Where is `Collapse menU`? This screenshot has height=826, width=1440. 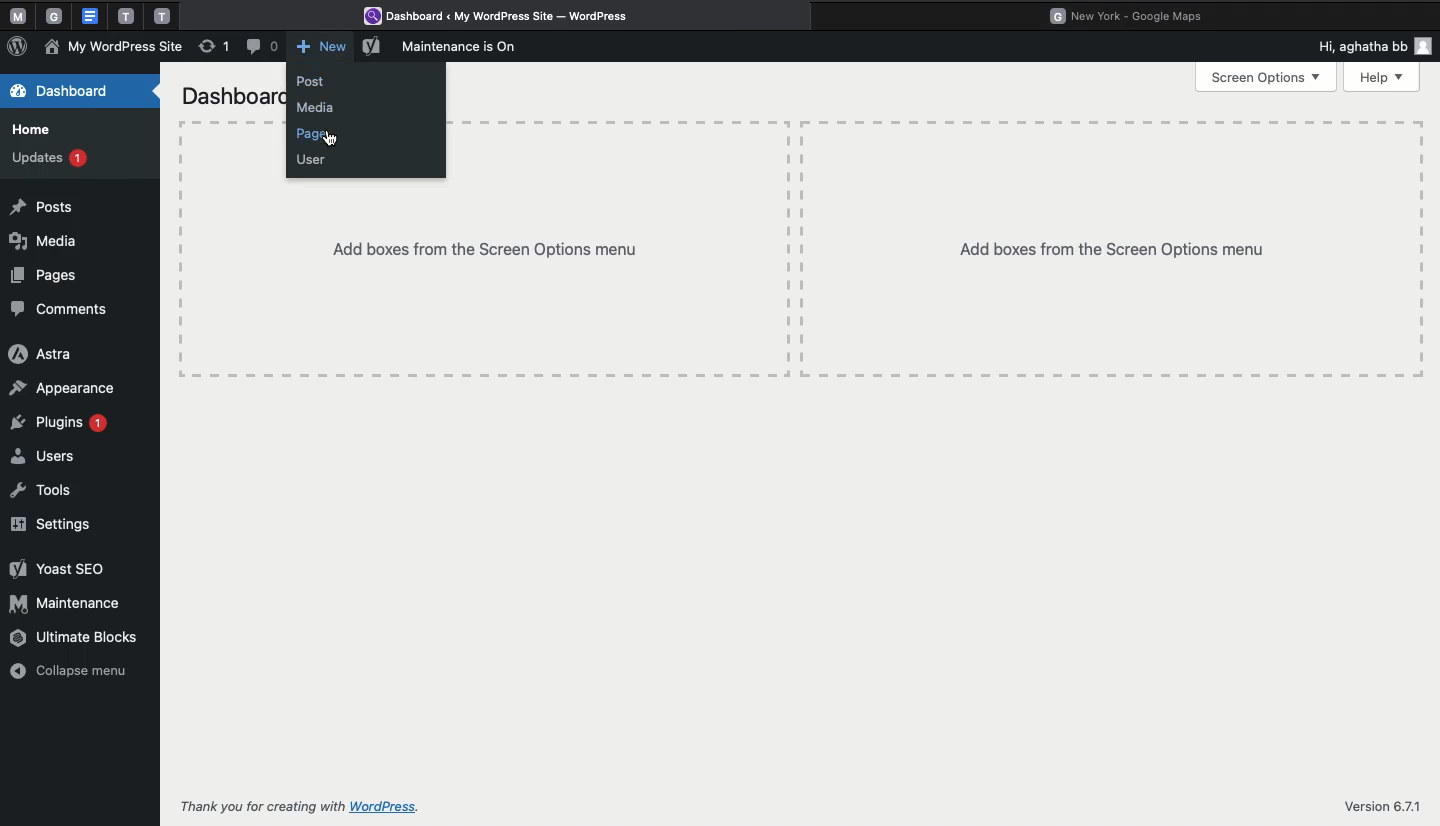 Collapse menU is located at coordinates (76, 672).